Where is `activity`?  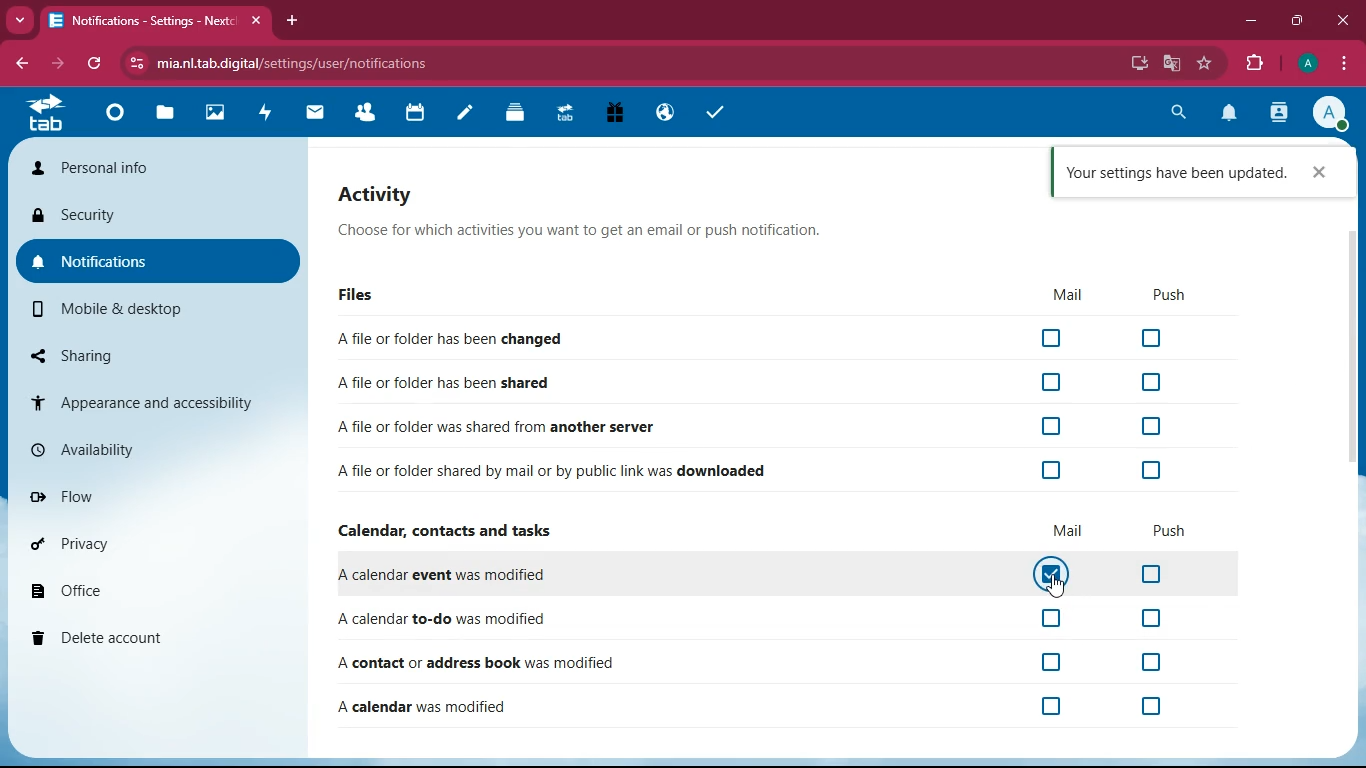
activity is located at coordinates (385, 195).